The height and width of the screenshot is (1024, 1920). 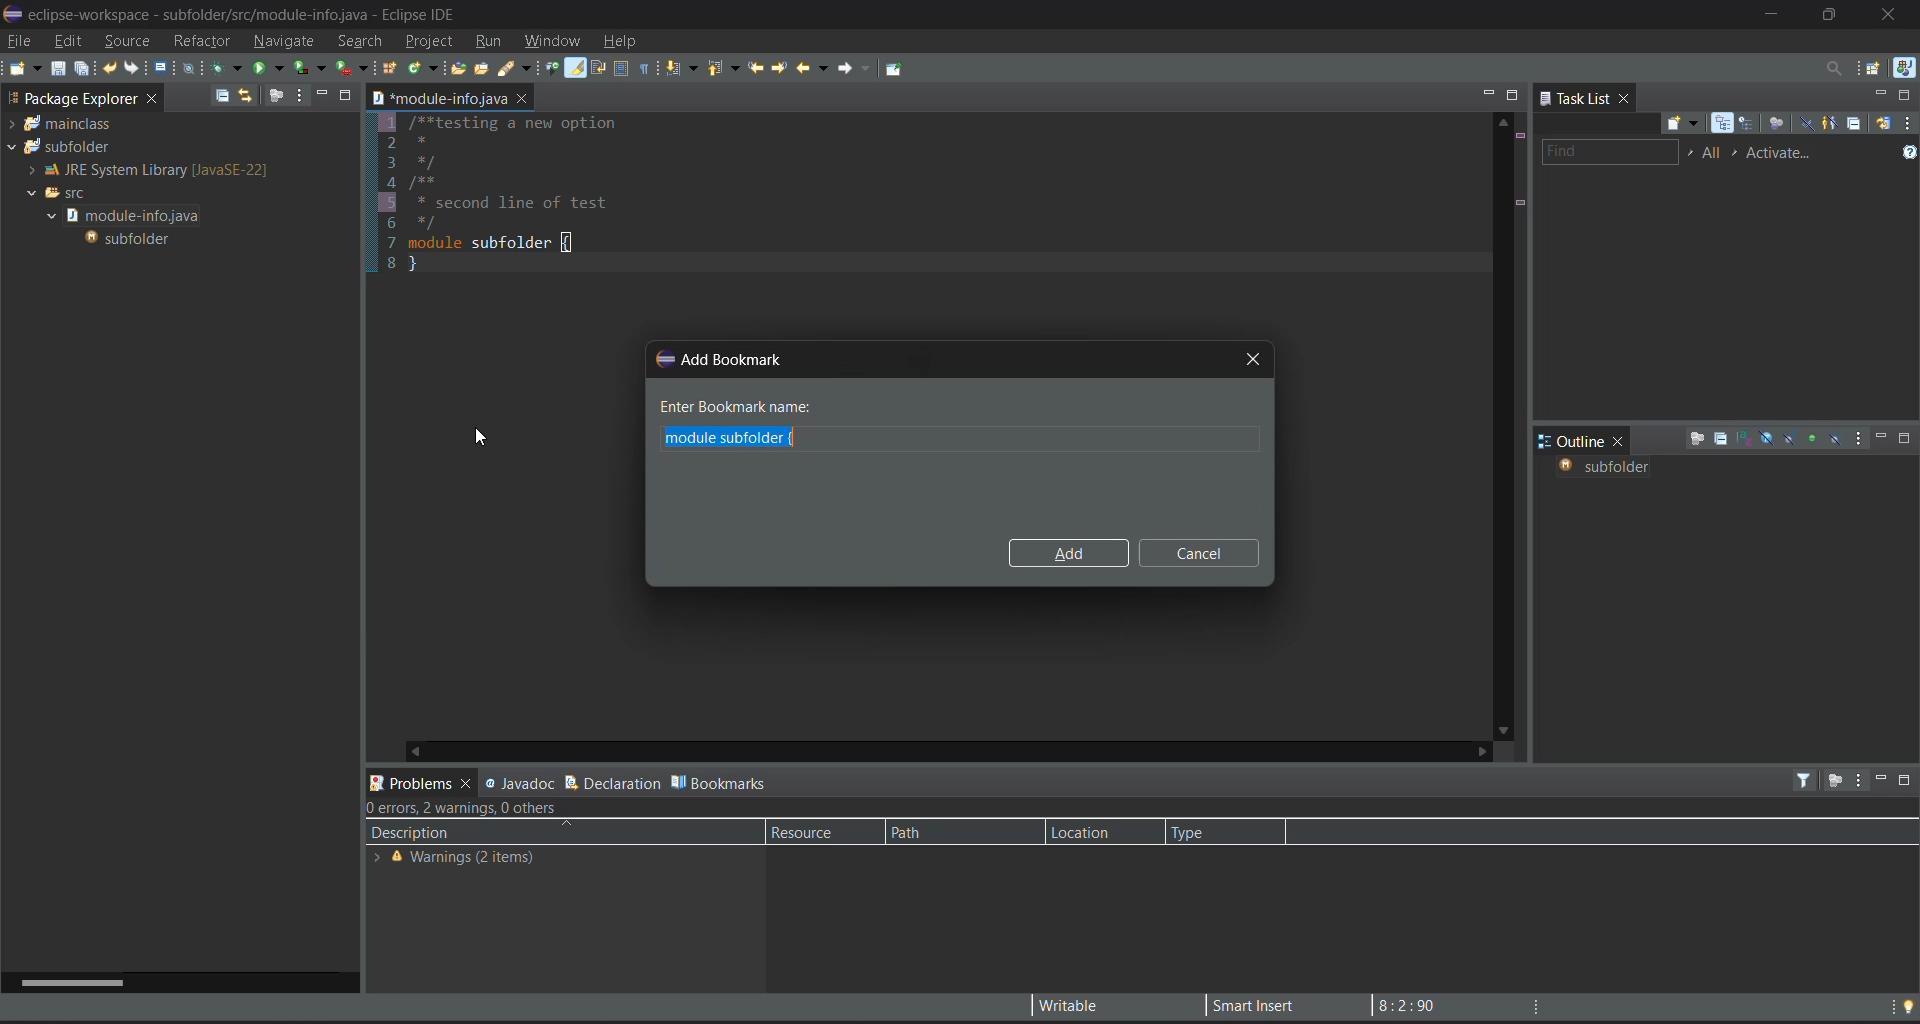 What do you see at coordinates (1519, 204) in the screenshot?
I see `changed lines marks` at bounding box center [1519, 204].